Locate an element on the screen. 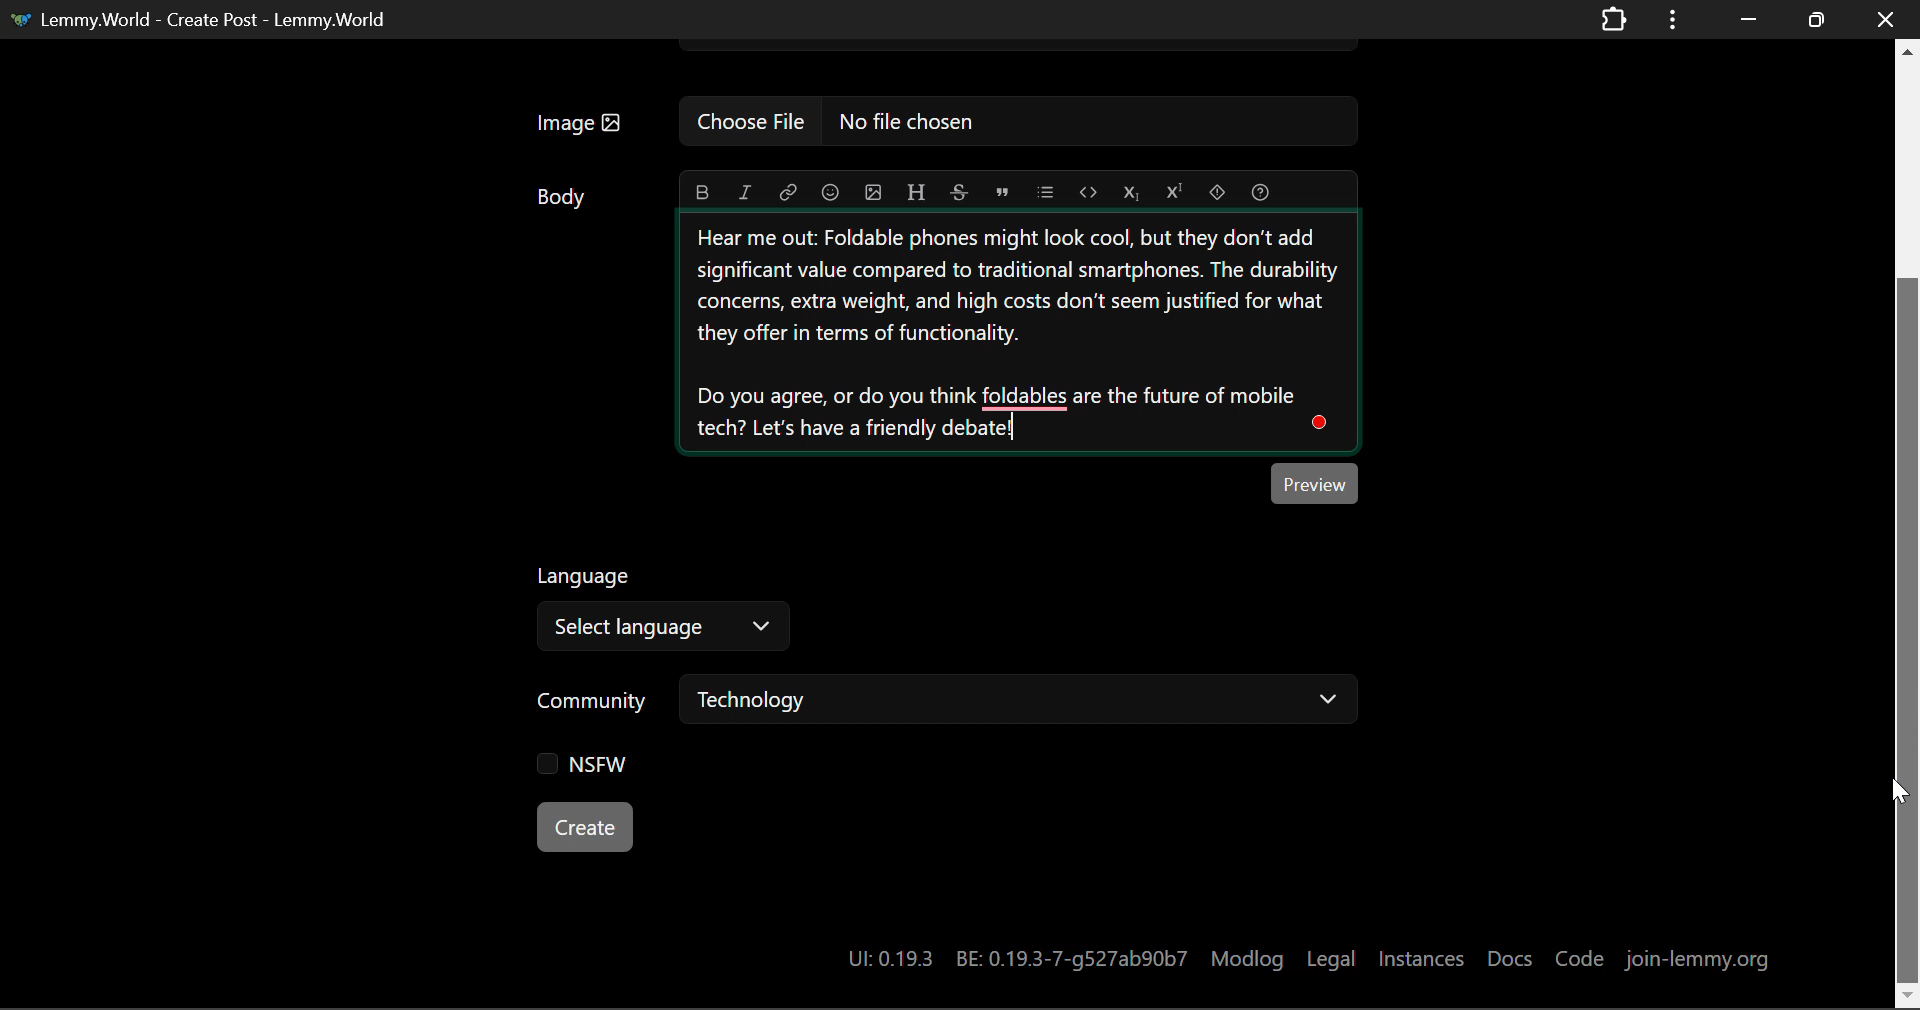 The image size is (1920, 1010). Select Post Community is located at coordinates (958, 703).